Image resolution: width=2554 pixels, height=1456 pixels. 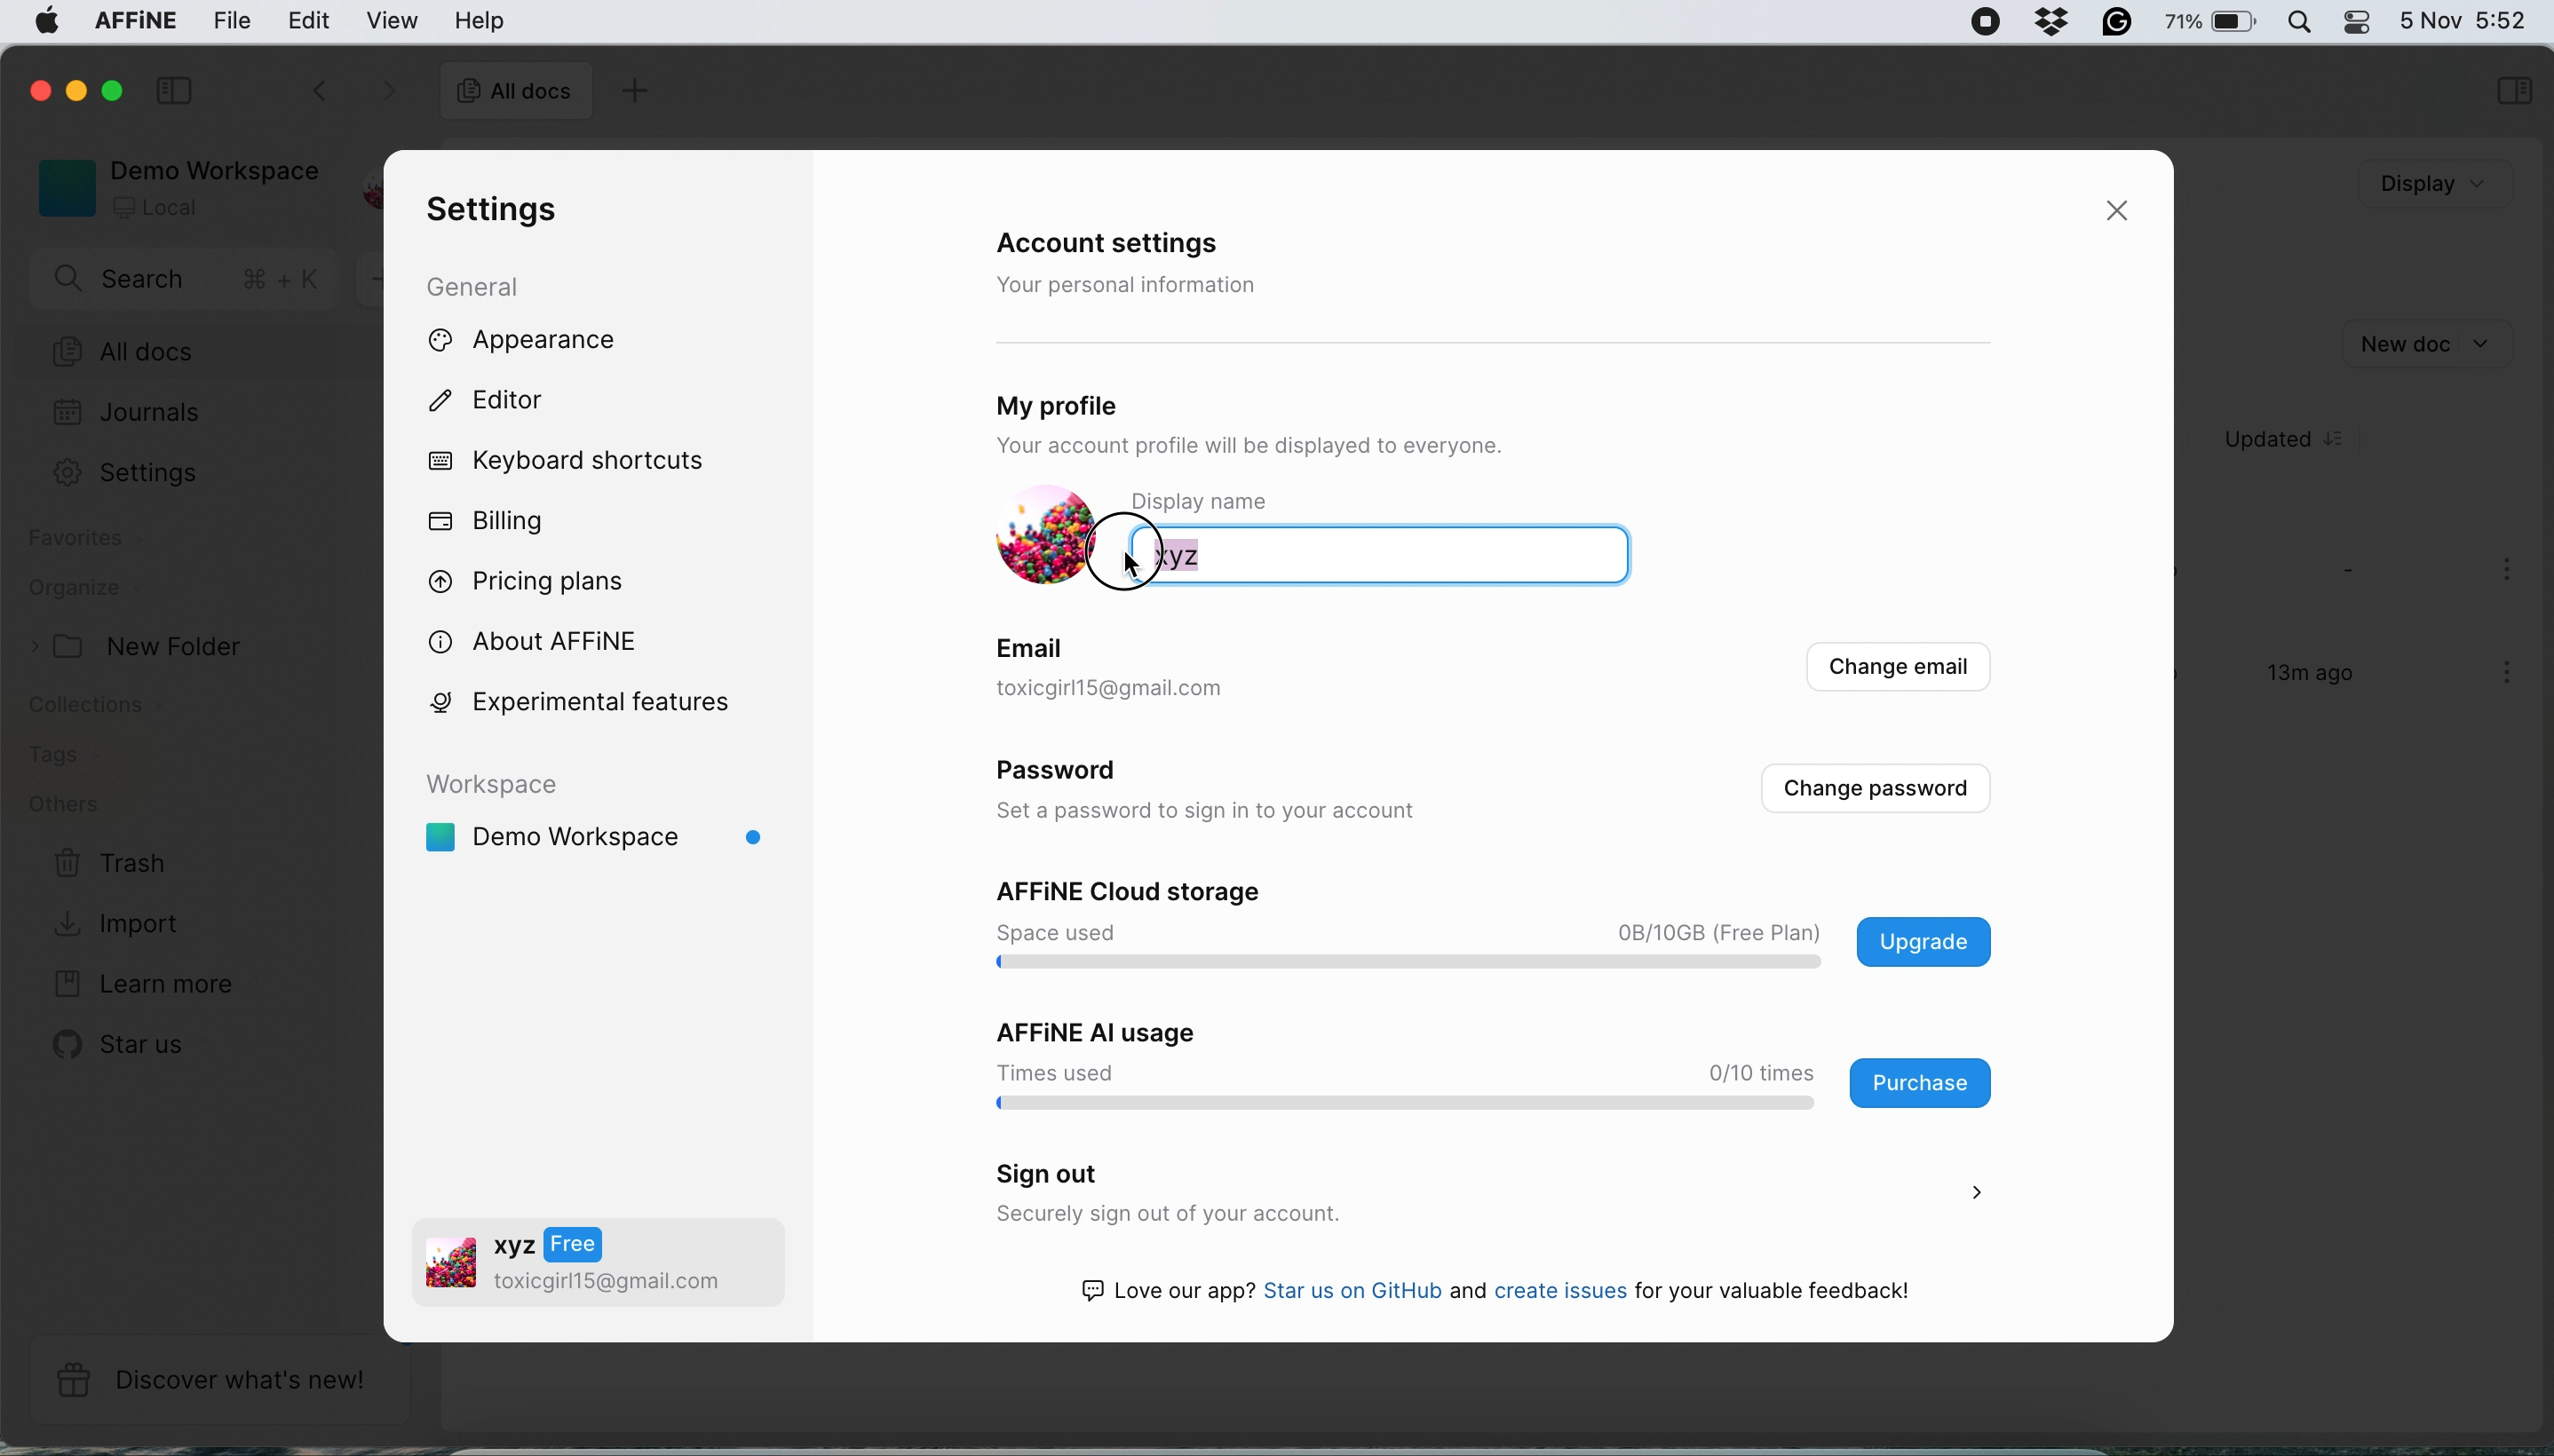 I want to click on Your account profile will be displayed to everyone., so click(x=1330, y=448).